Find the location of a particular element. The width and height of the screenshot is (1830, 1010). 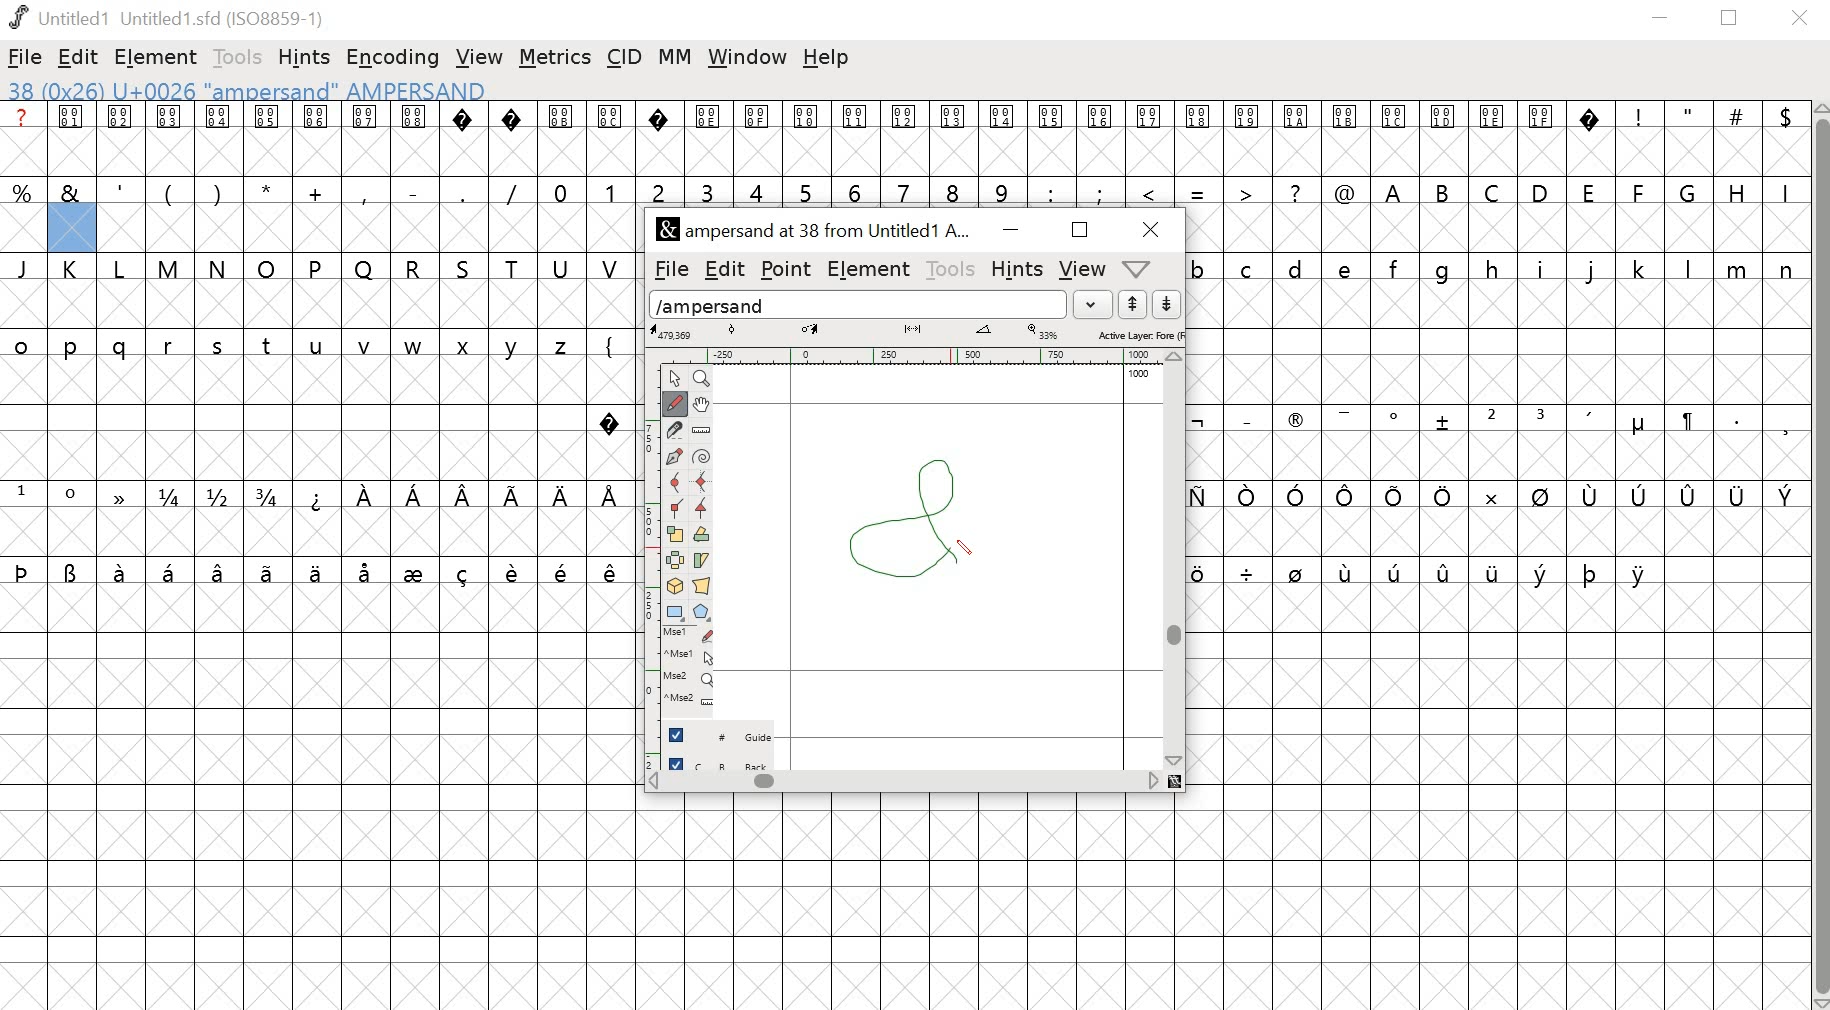

add a curve point always either vertically or horizontally is located at coordinates (704, 483).